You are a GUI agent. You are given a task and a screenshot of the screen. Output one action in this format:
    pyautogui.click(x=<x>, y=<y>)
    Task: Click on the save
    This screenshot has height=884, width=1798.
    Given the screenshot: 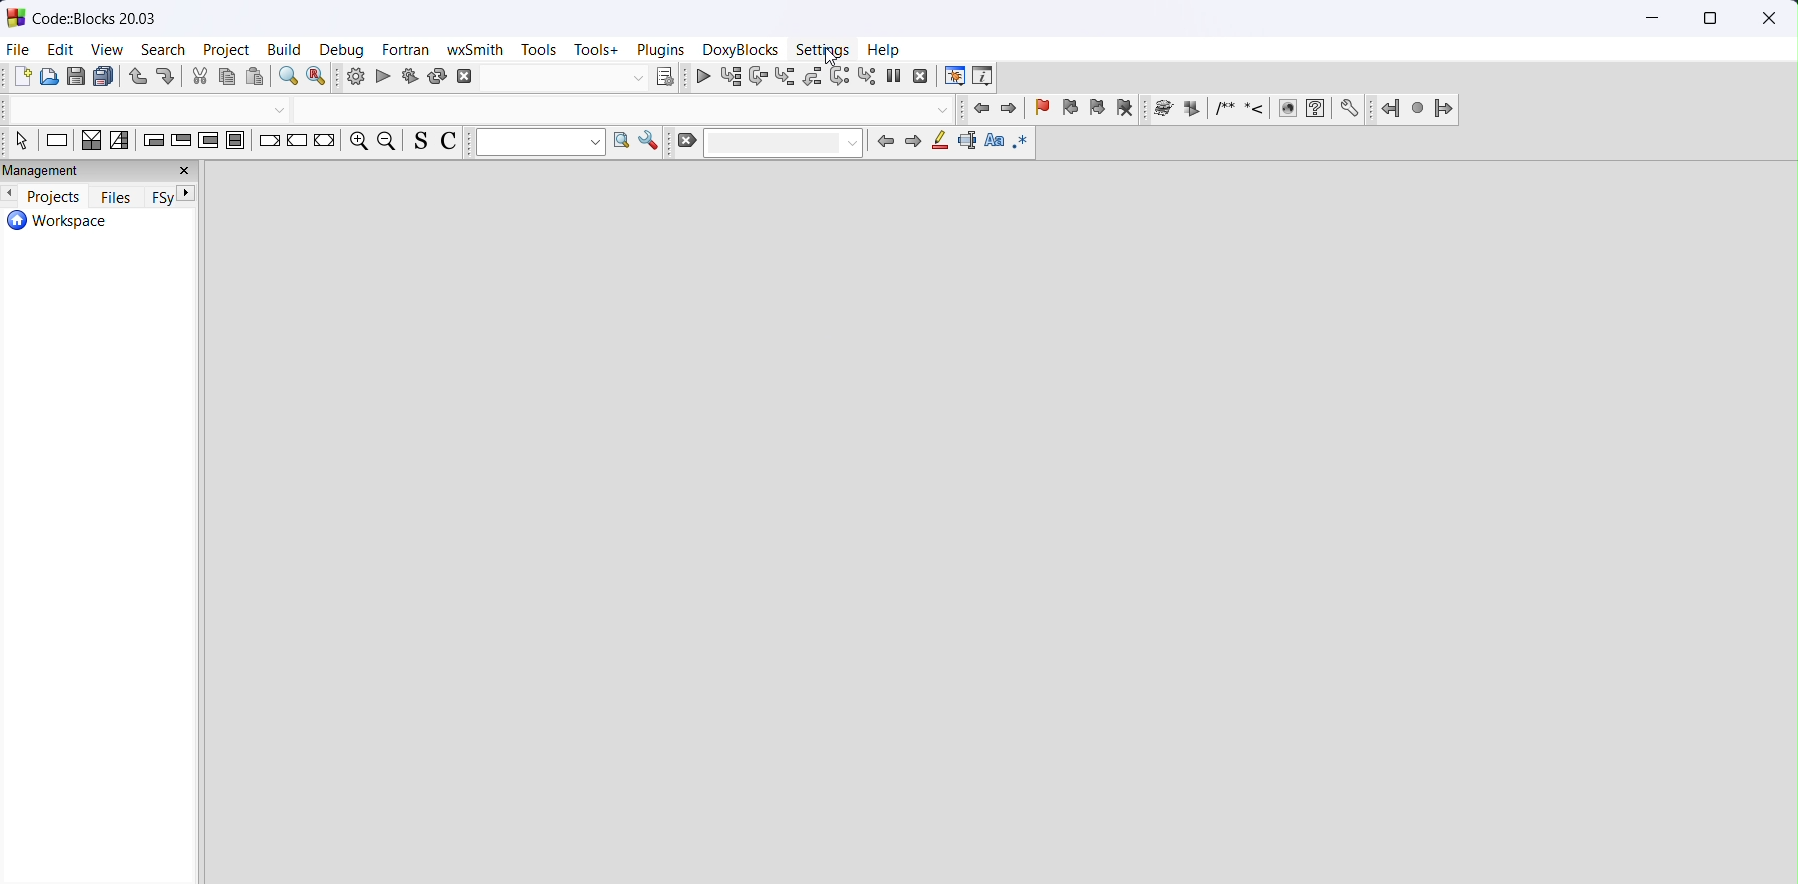 What is the action you would take?
    pyautogui.click(x=78, y=77)
    